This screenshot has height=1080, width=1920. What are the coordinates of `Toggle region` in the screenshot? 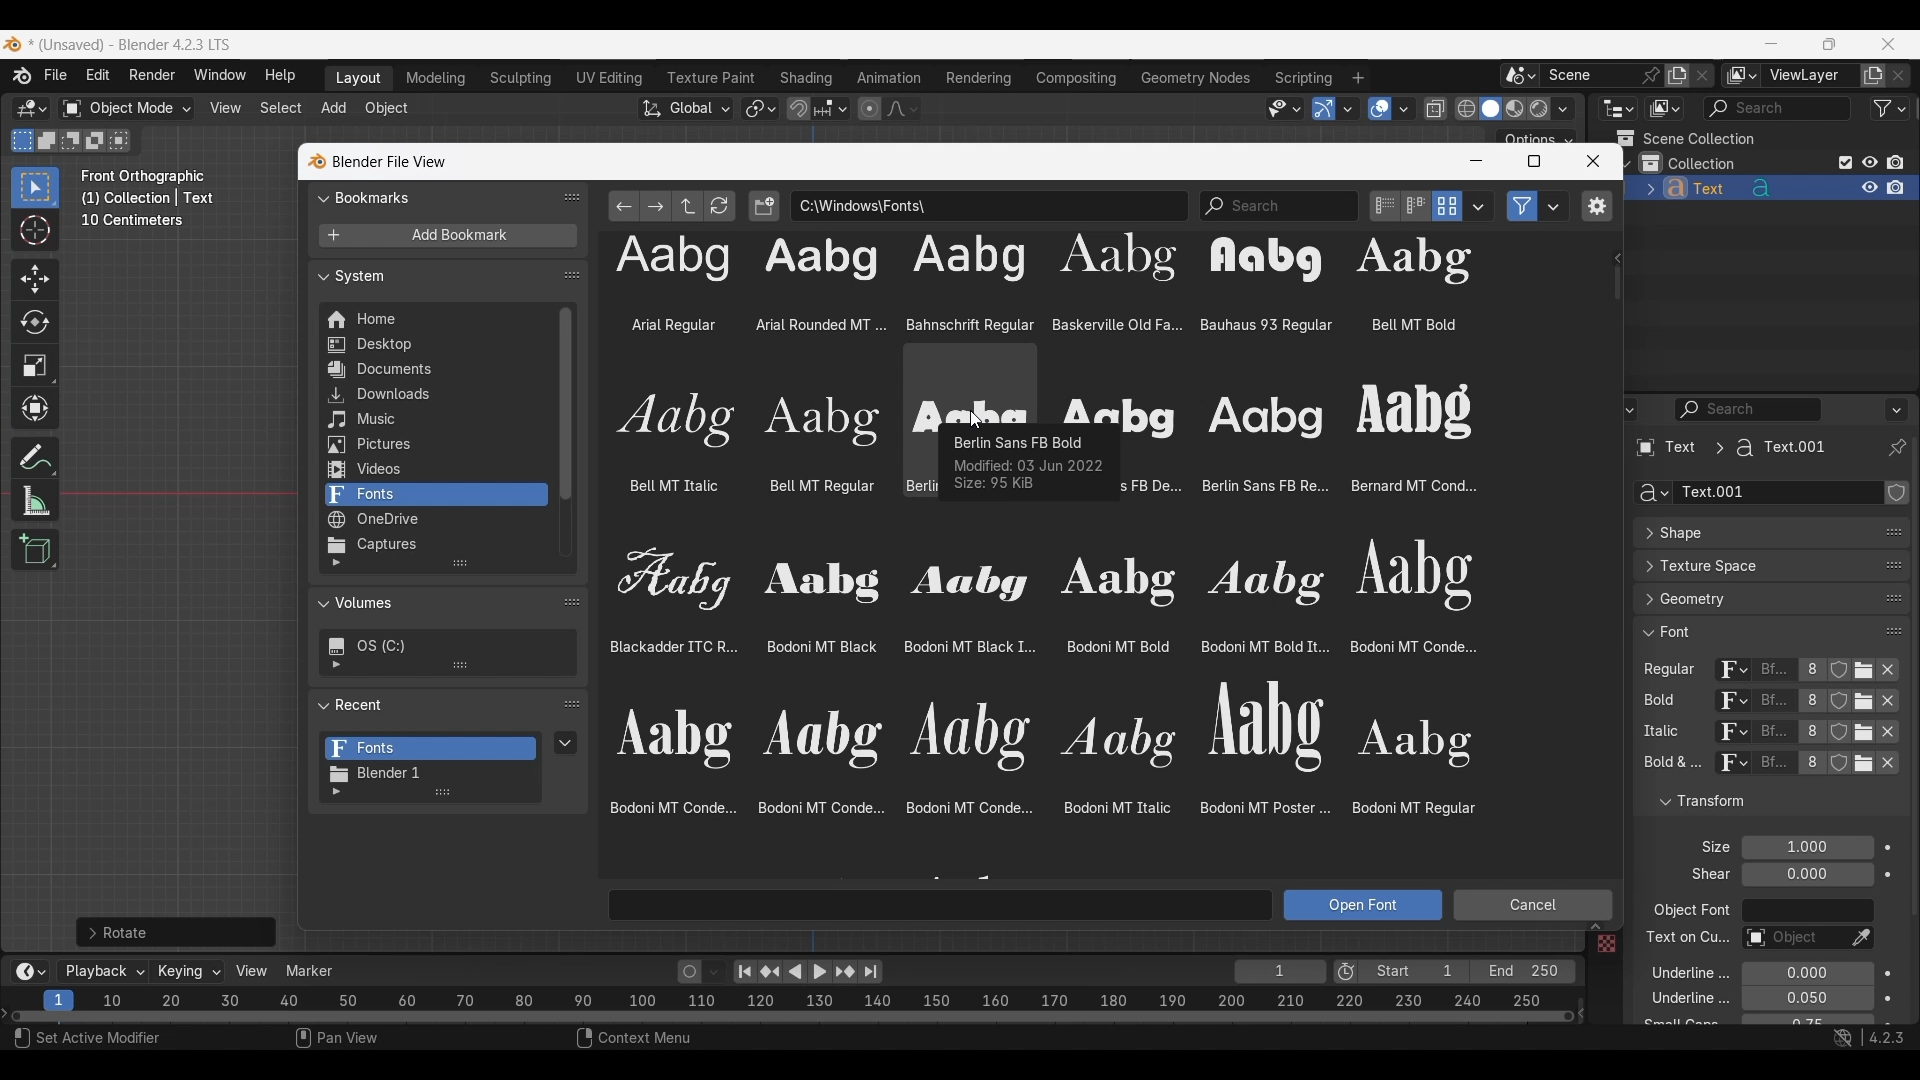 It's located at (1596, 206).